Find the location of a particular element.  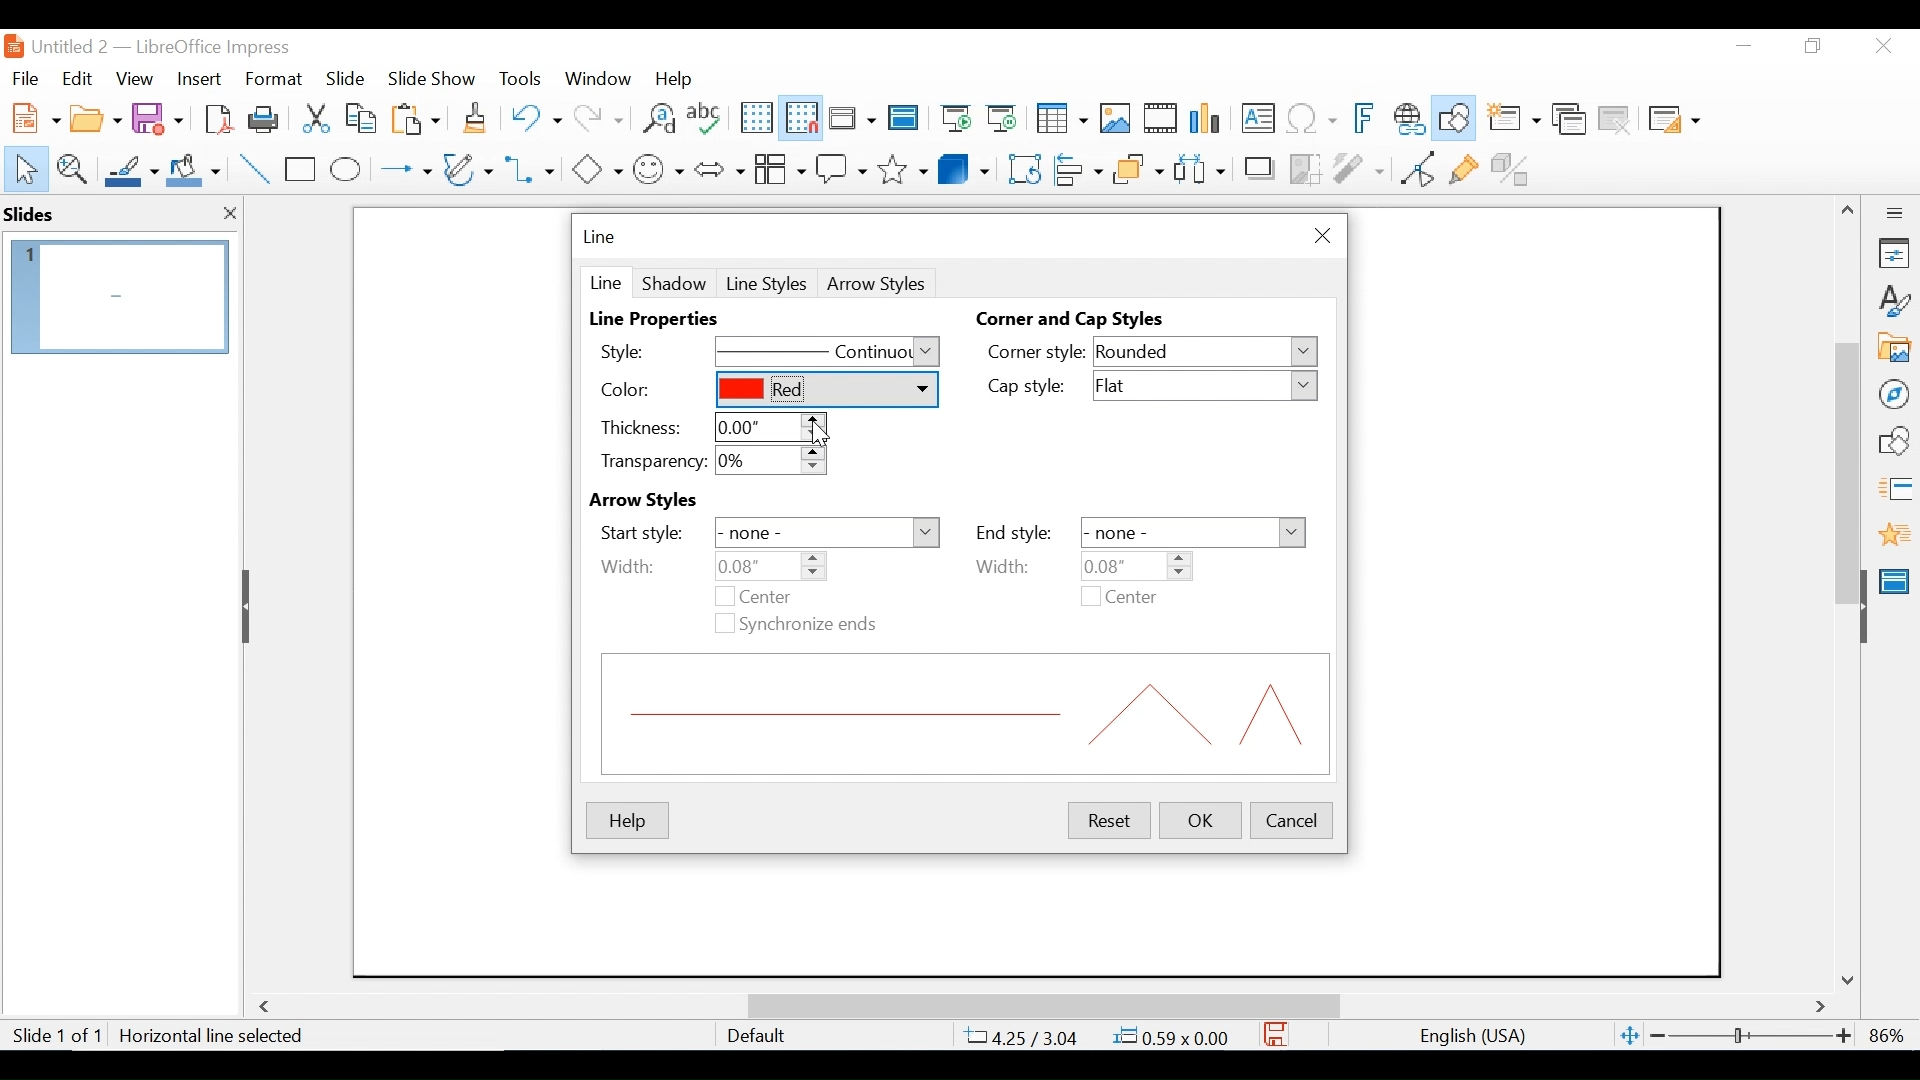

Window is located at coordinates (598, 78).